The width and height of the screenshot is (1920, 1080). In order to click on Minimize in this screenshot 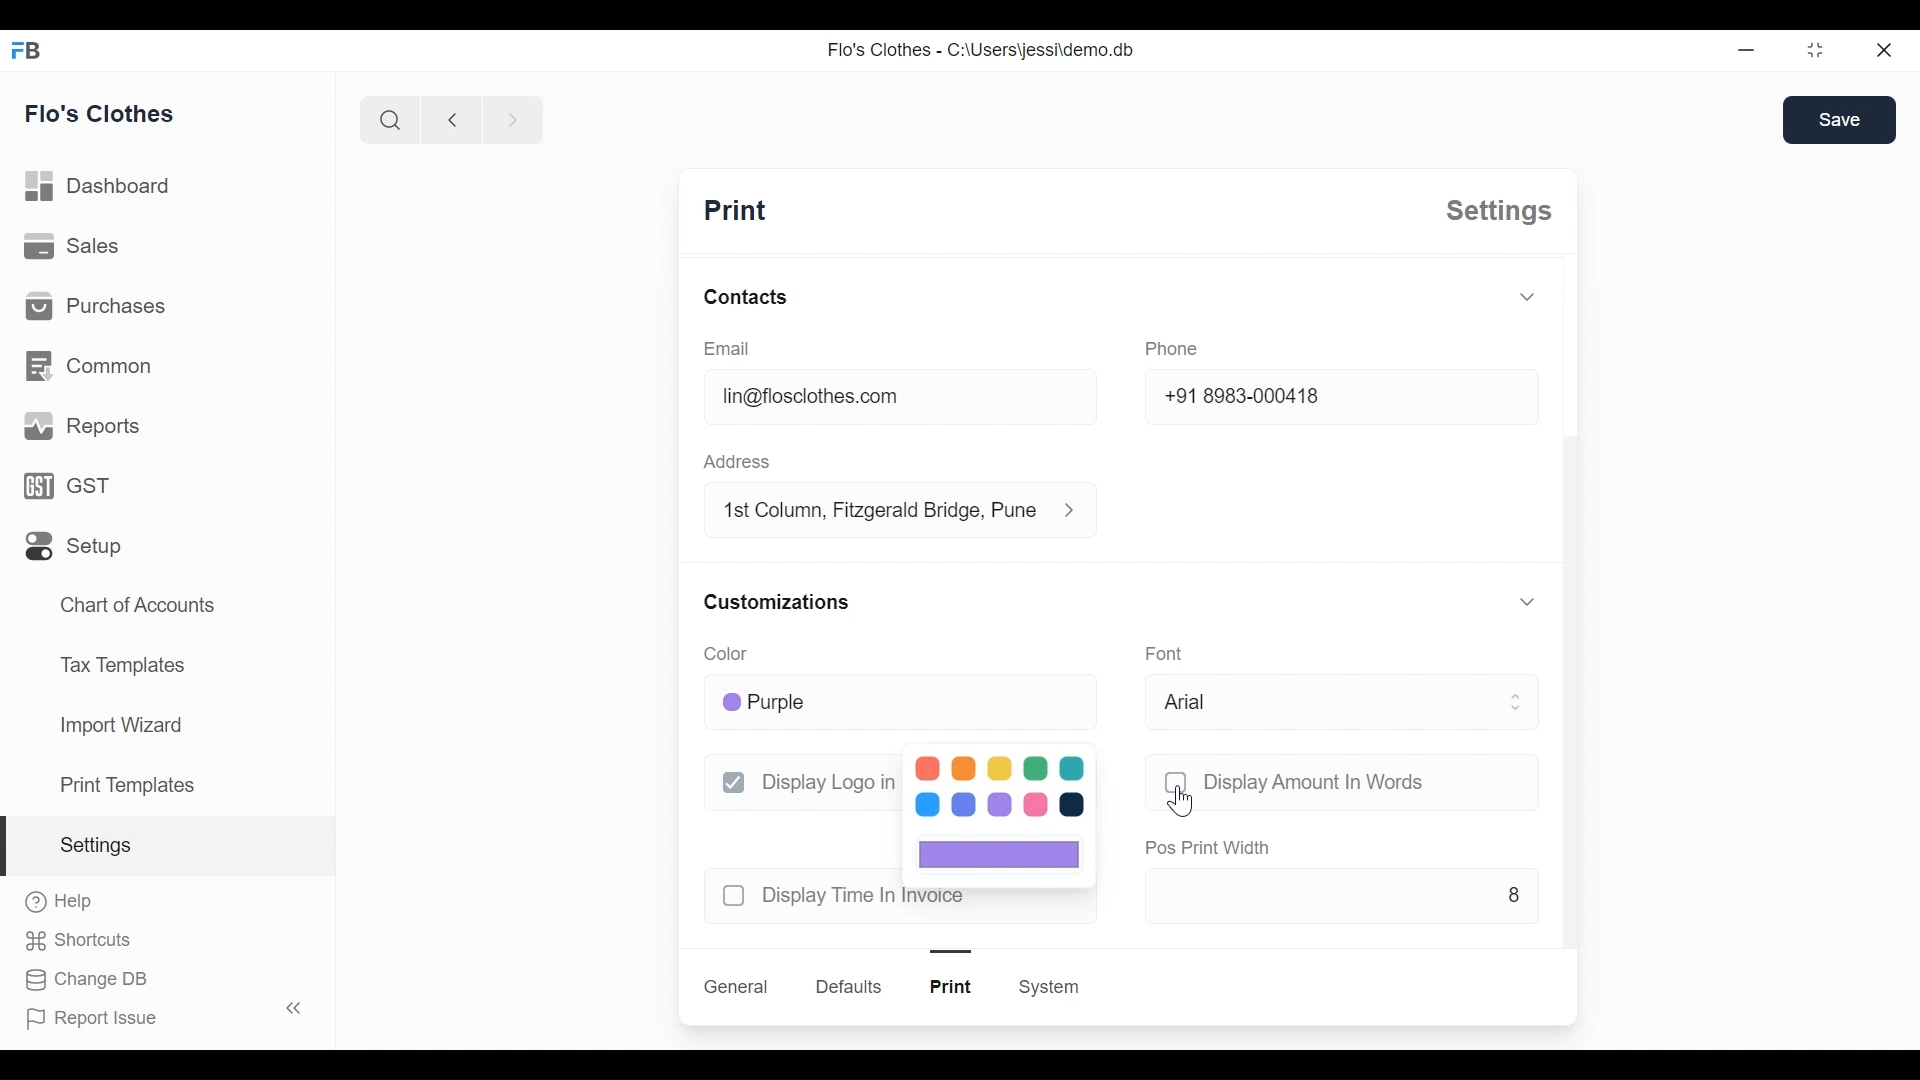, I will do `click(1743, 49)`.